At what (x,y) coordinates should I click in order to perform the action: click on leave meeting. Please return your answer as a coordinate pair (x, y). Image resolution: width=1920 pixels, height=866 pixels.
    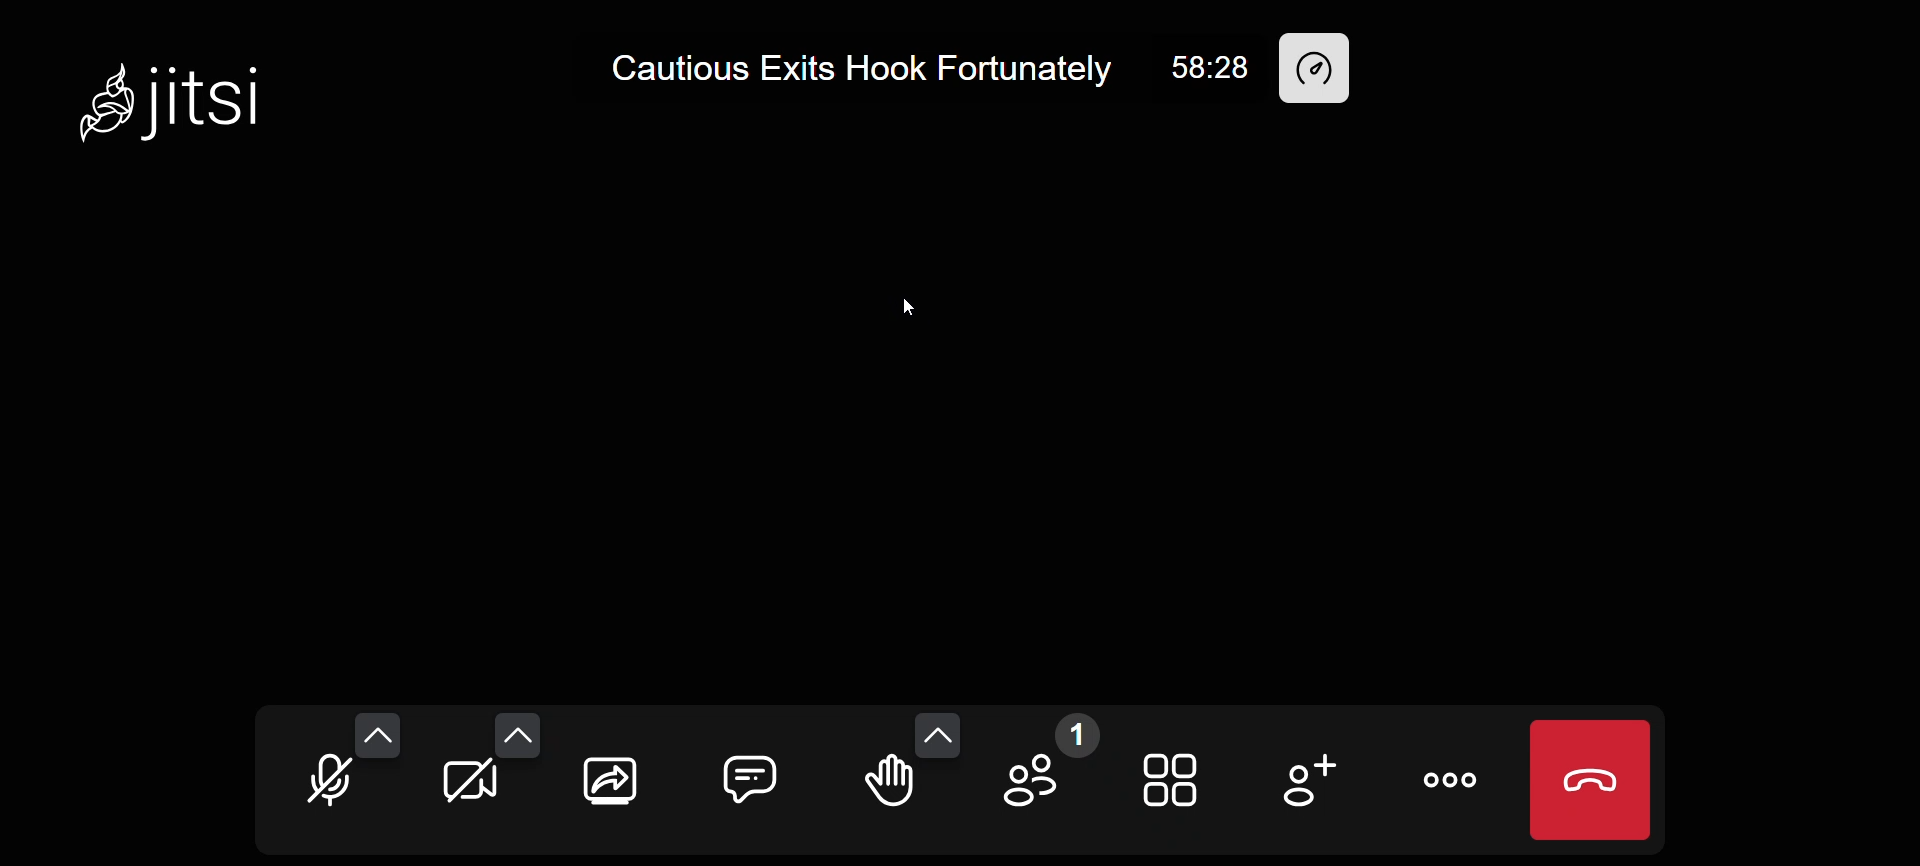
    Looking at the image, I should click on (1589, 778).